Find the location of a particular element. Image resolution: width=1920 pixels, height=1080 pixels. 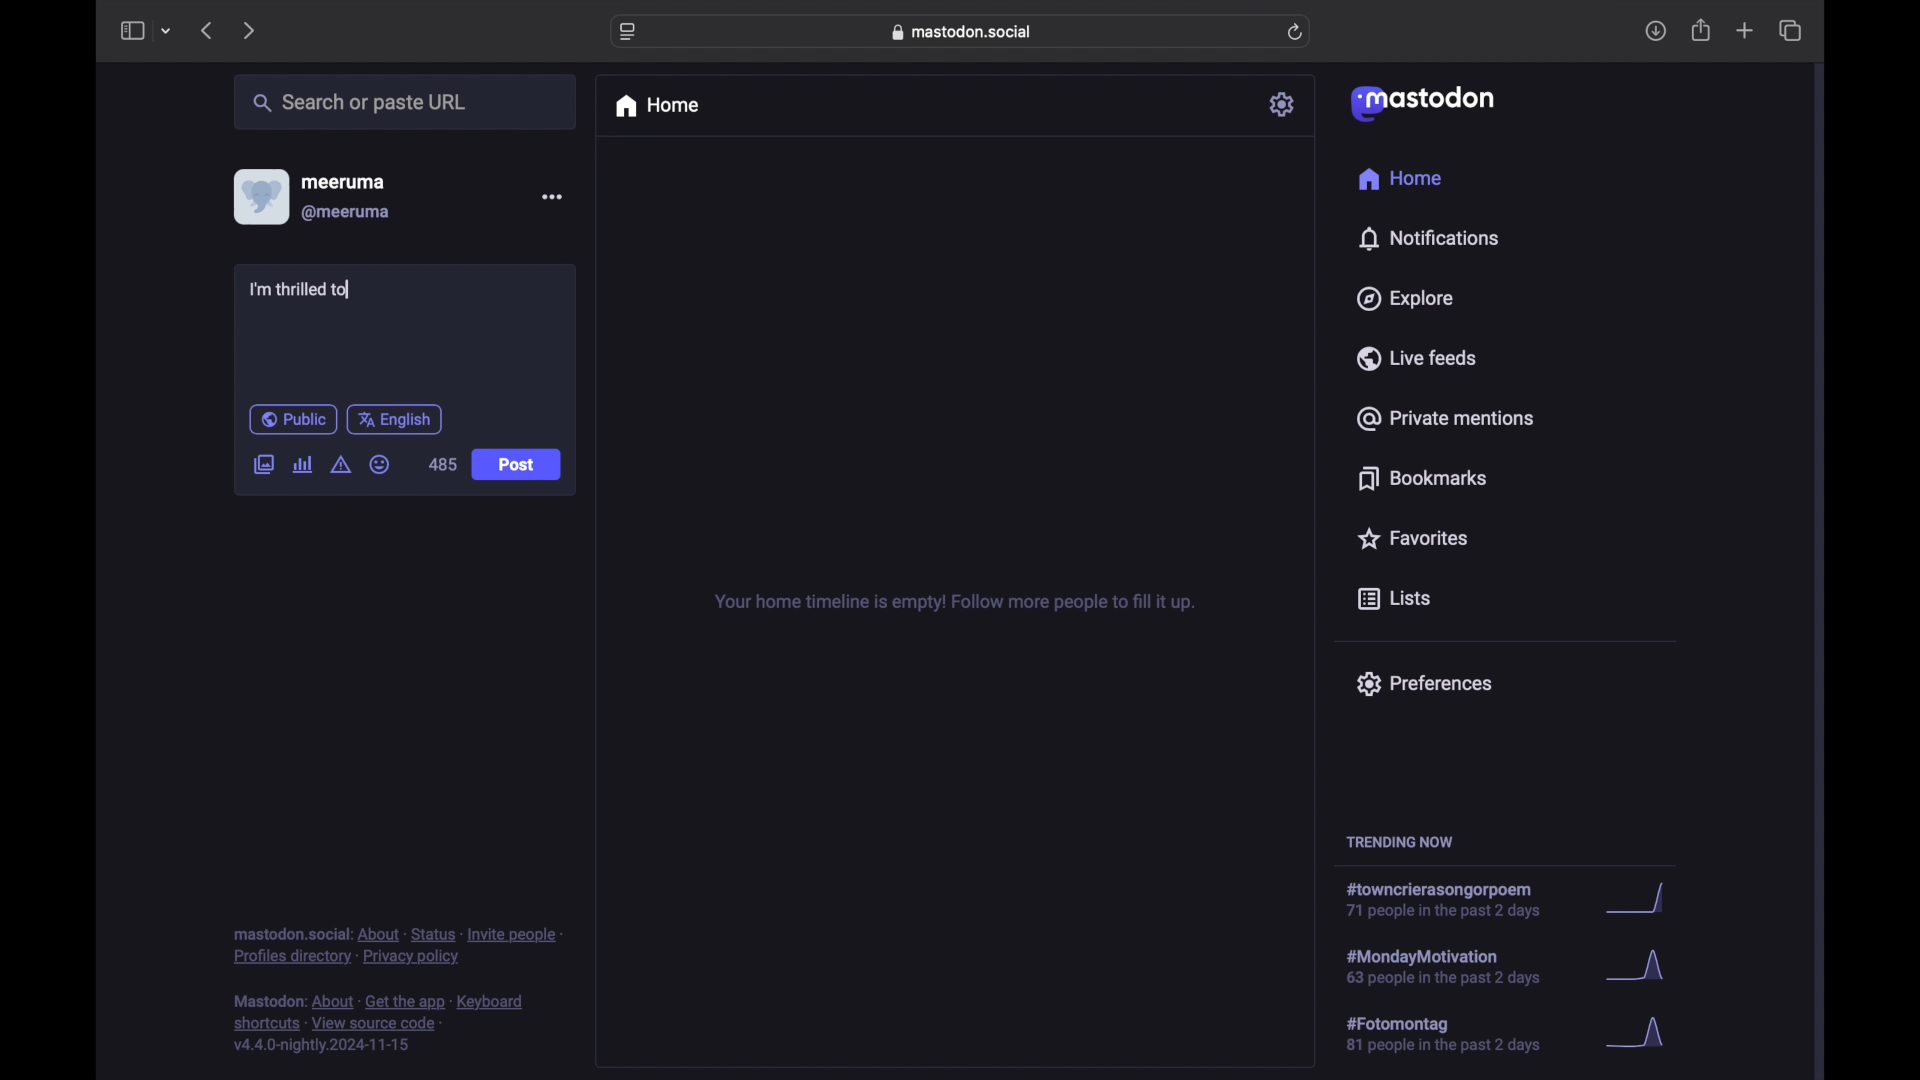

web address is located at coordinates (962, 32).